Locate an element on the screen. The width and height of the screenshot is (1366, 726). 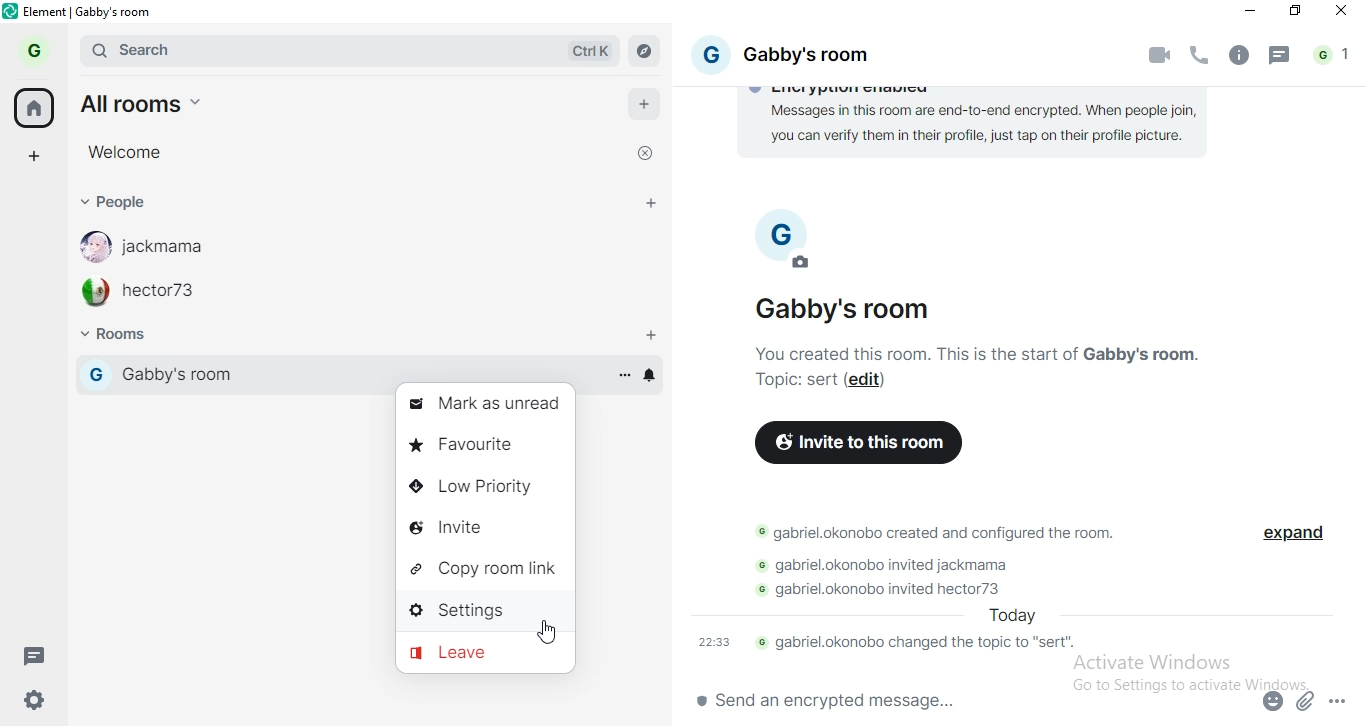
chatbox is located at coordinates (959, 703).